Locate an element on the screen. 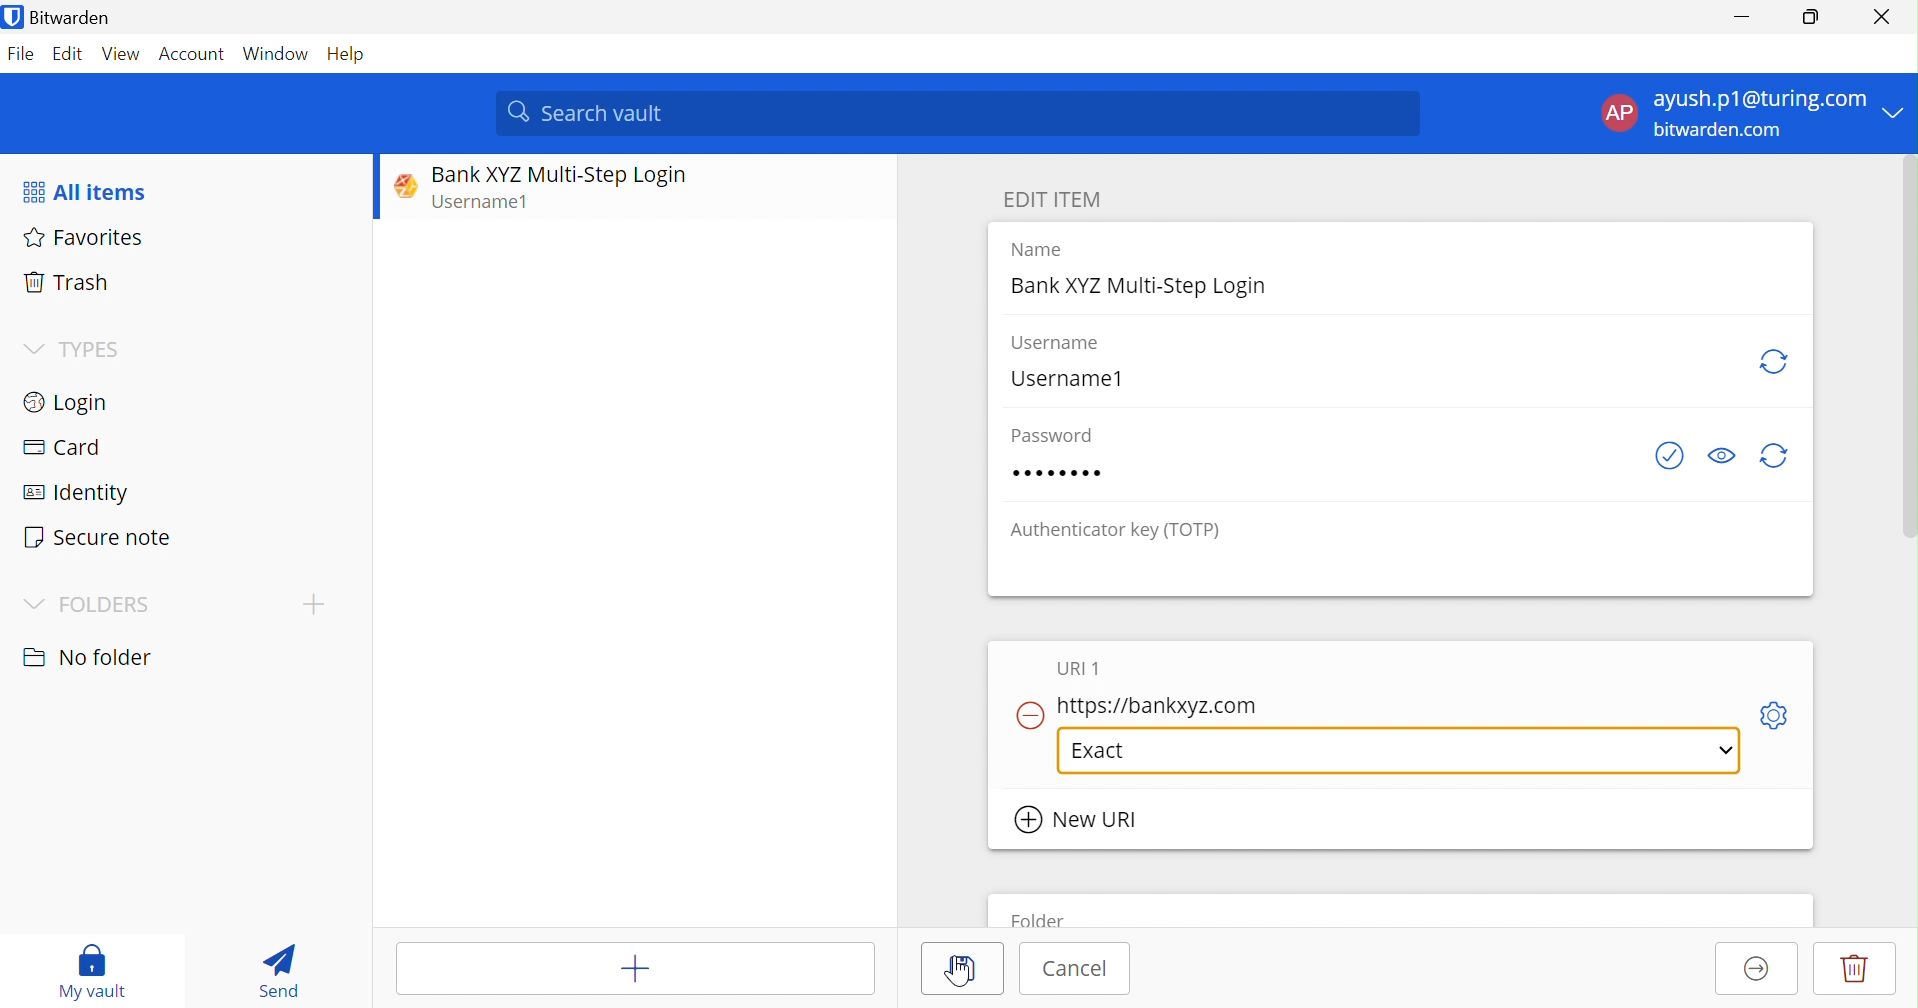 This screenshot has width=1918, height=1008. Remove is located at coordinates (1028, 716).